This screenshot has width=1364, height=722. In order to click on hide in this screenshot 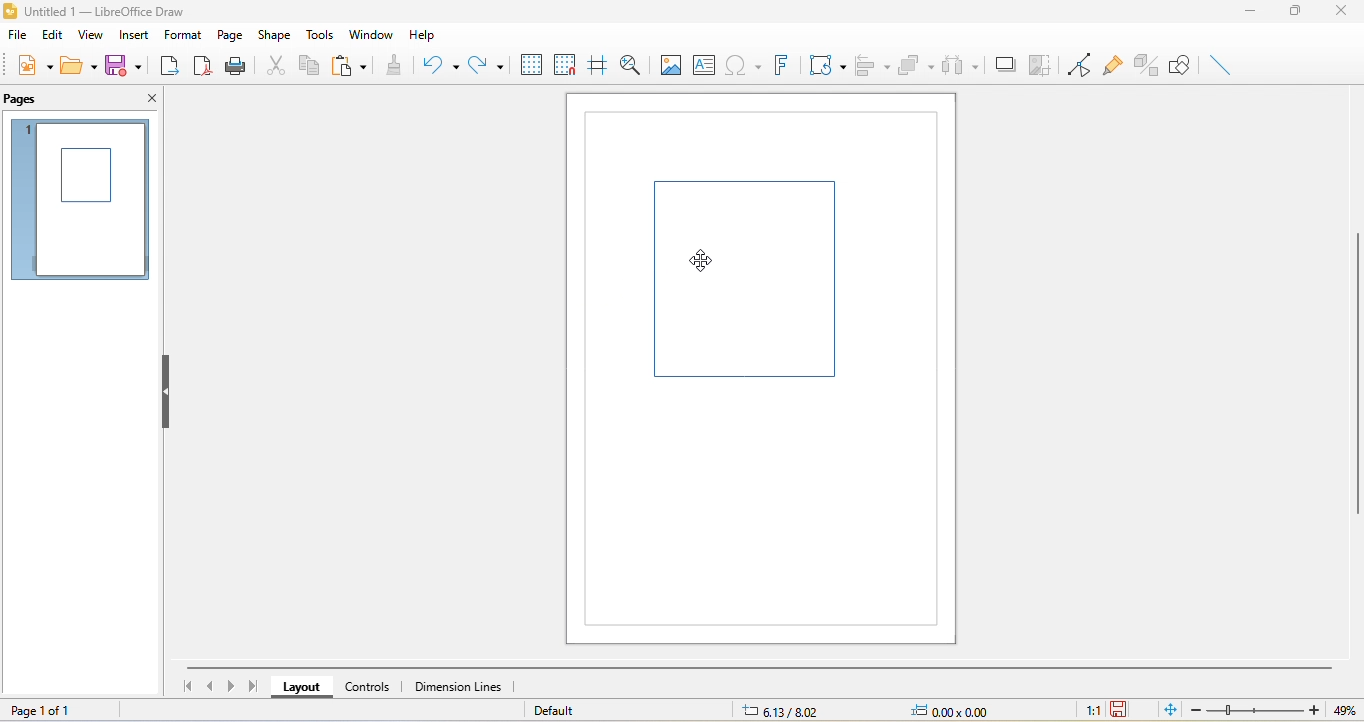, I will do `click(168, 395)`.